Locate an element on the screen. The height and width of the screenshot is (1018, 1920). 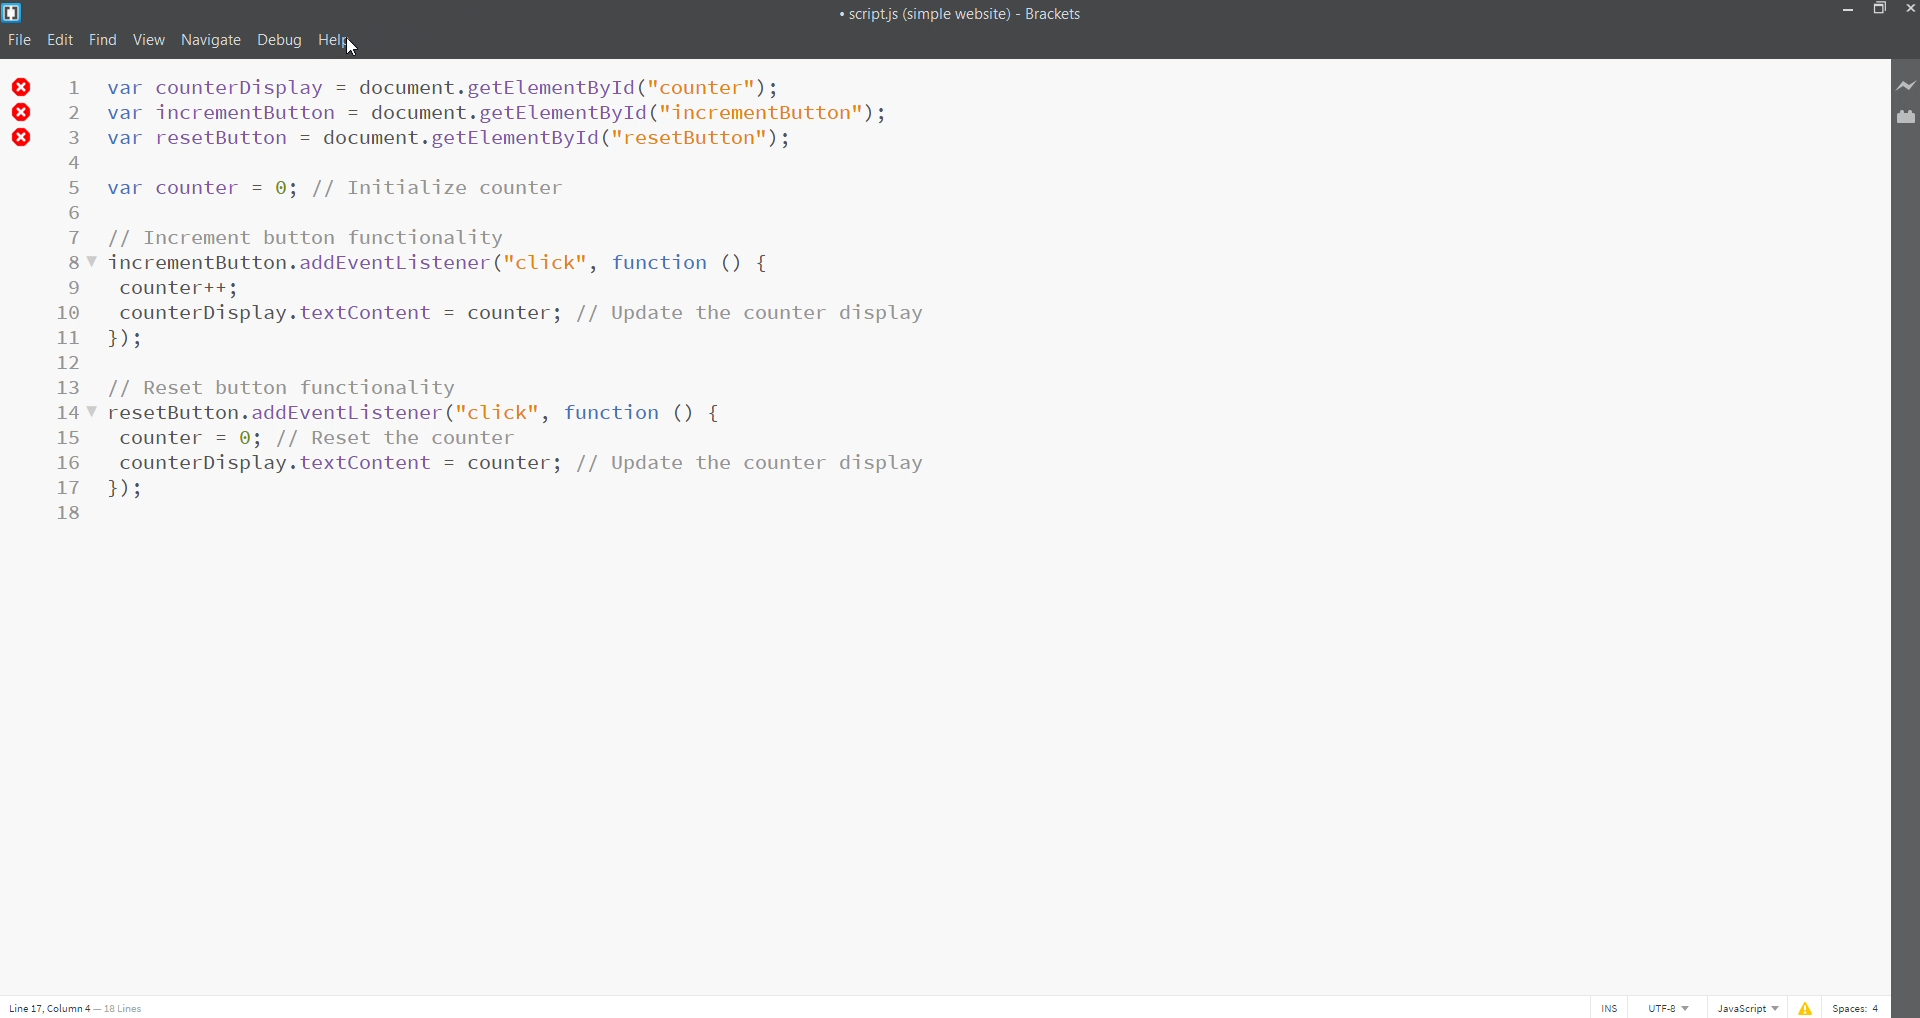
Script.JS (Simple website) - Brackets is located at coordinates (926, 12).